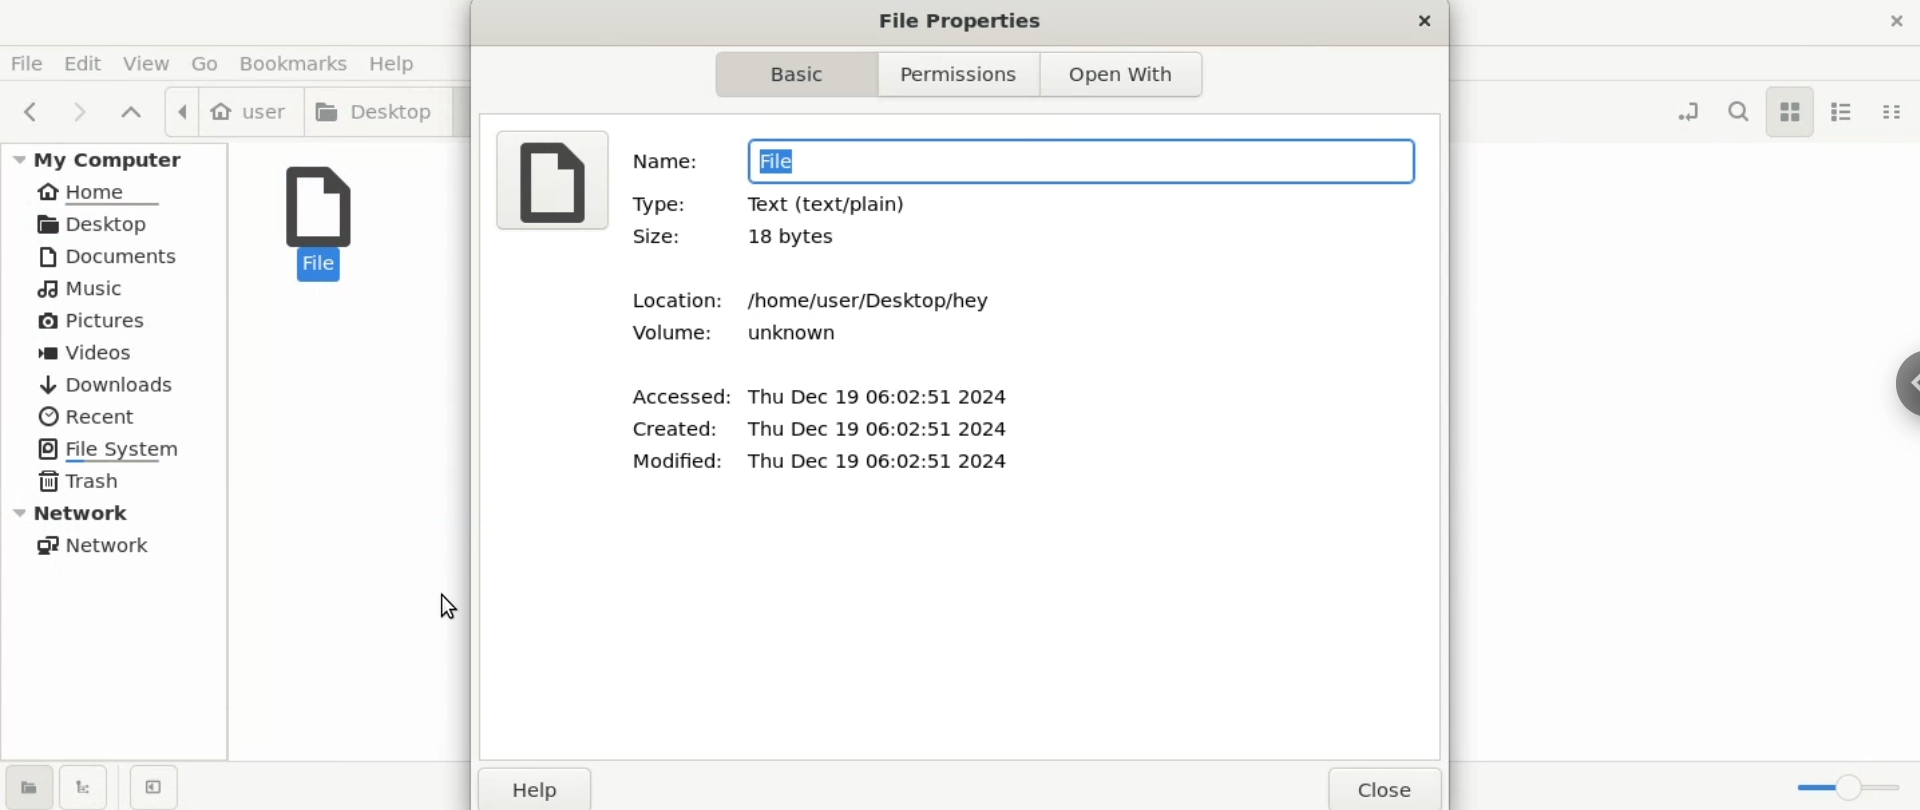 This screenshot has height=810, width=1920. Describe the element at coordinates (303, 63) in the screenshot. I see `bookmarks` at that location.